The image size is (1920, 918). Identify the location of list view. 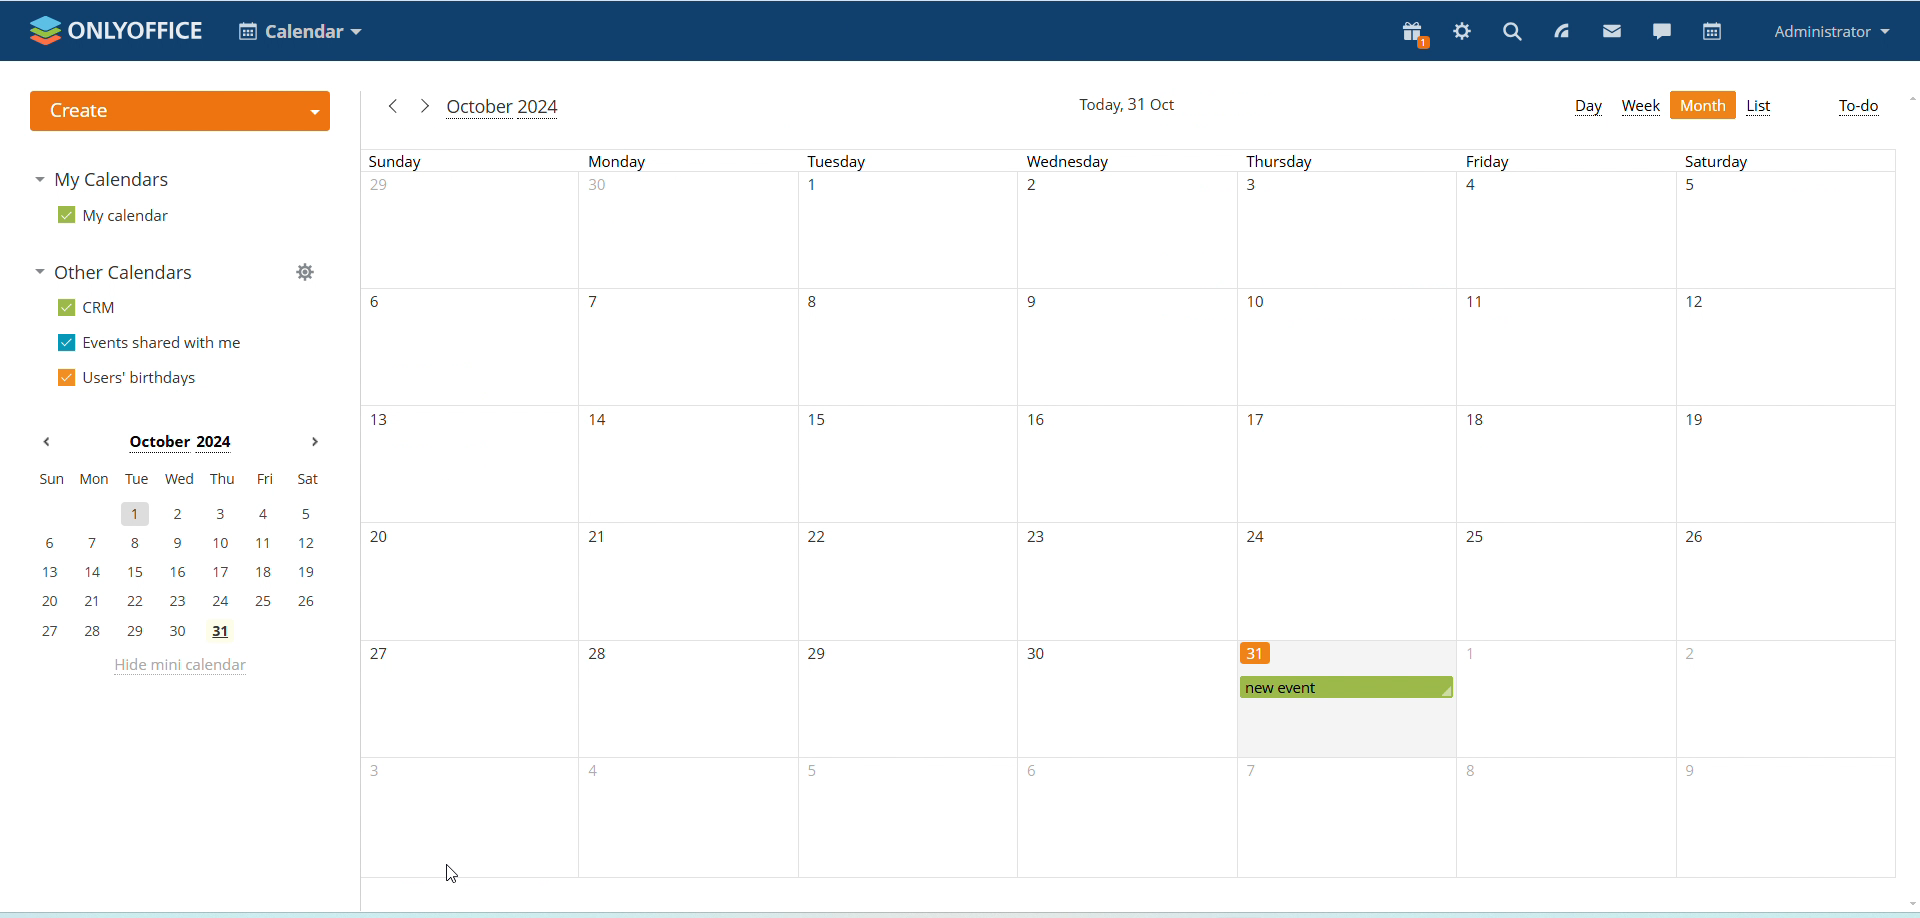
(1760, 108).